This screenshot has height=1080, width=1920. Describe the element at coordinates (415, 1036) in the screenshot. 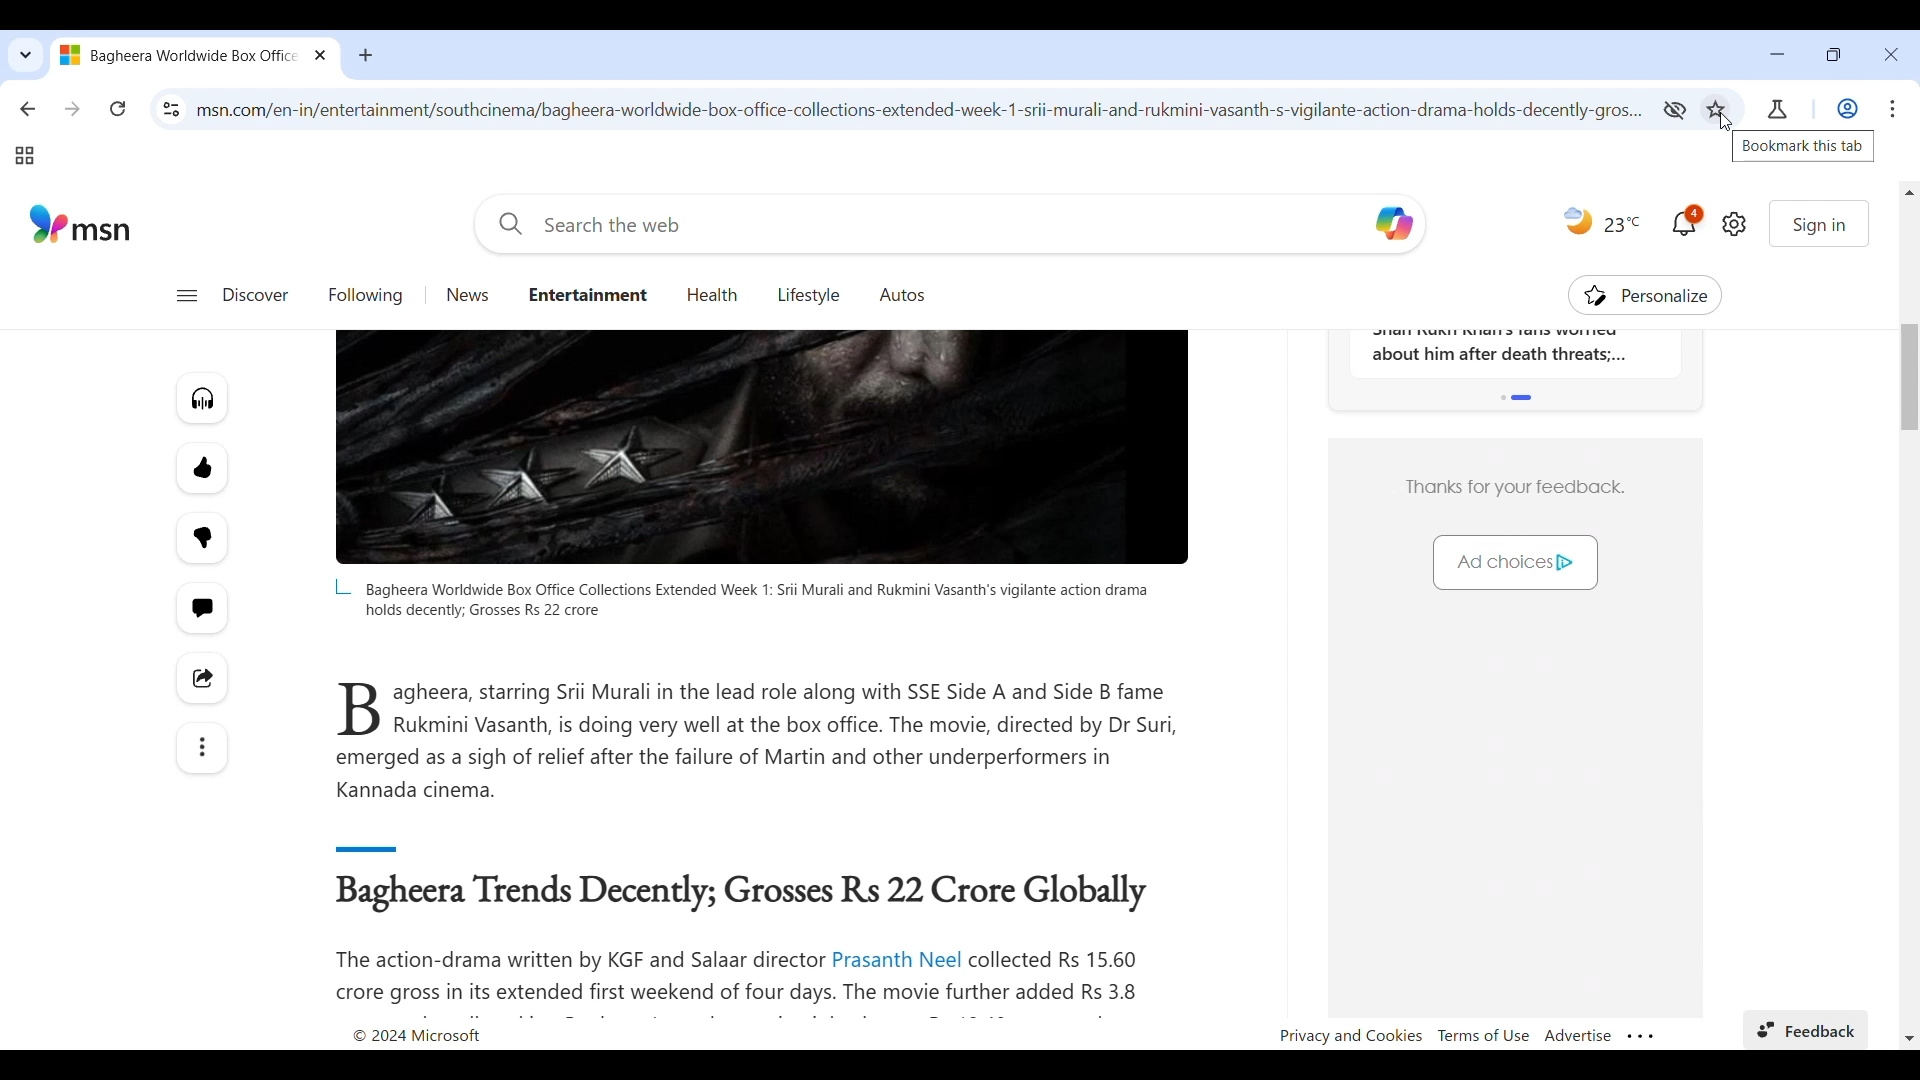

I see `Copyright of Microsoft` at that location.